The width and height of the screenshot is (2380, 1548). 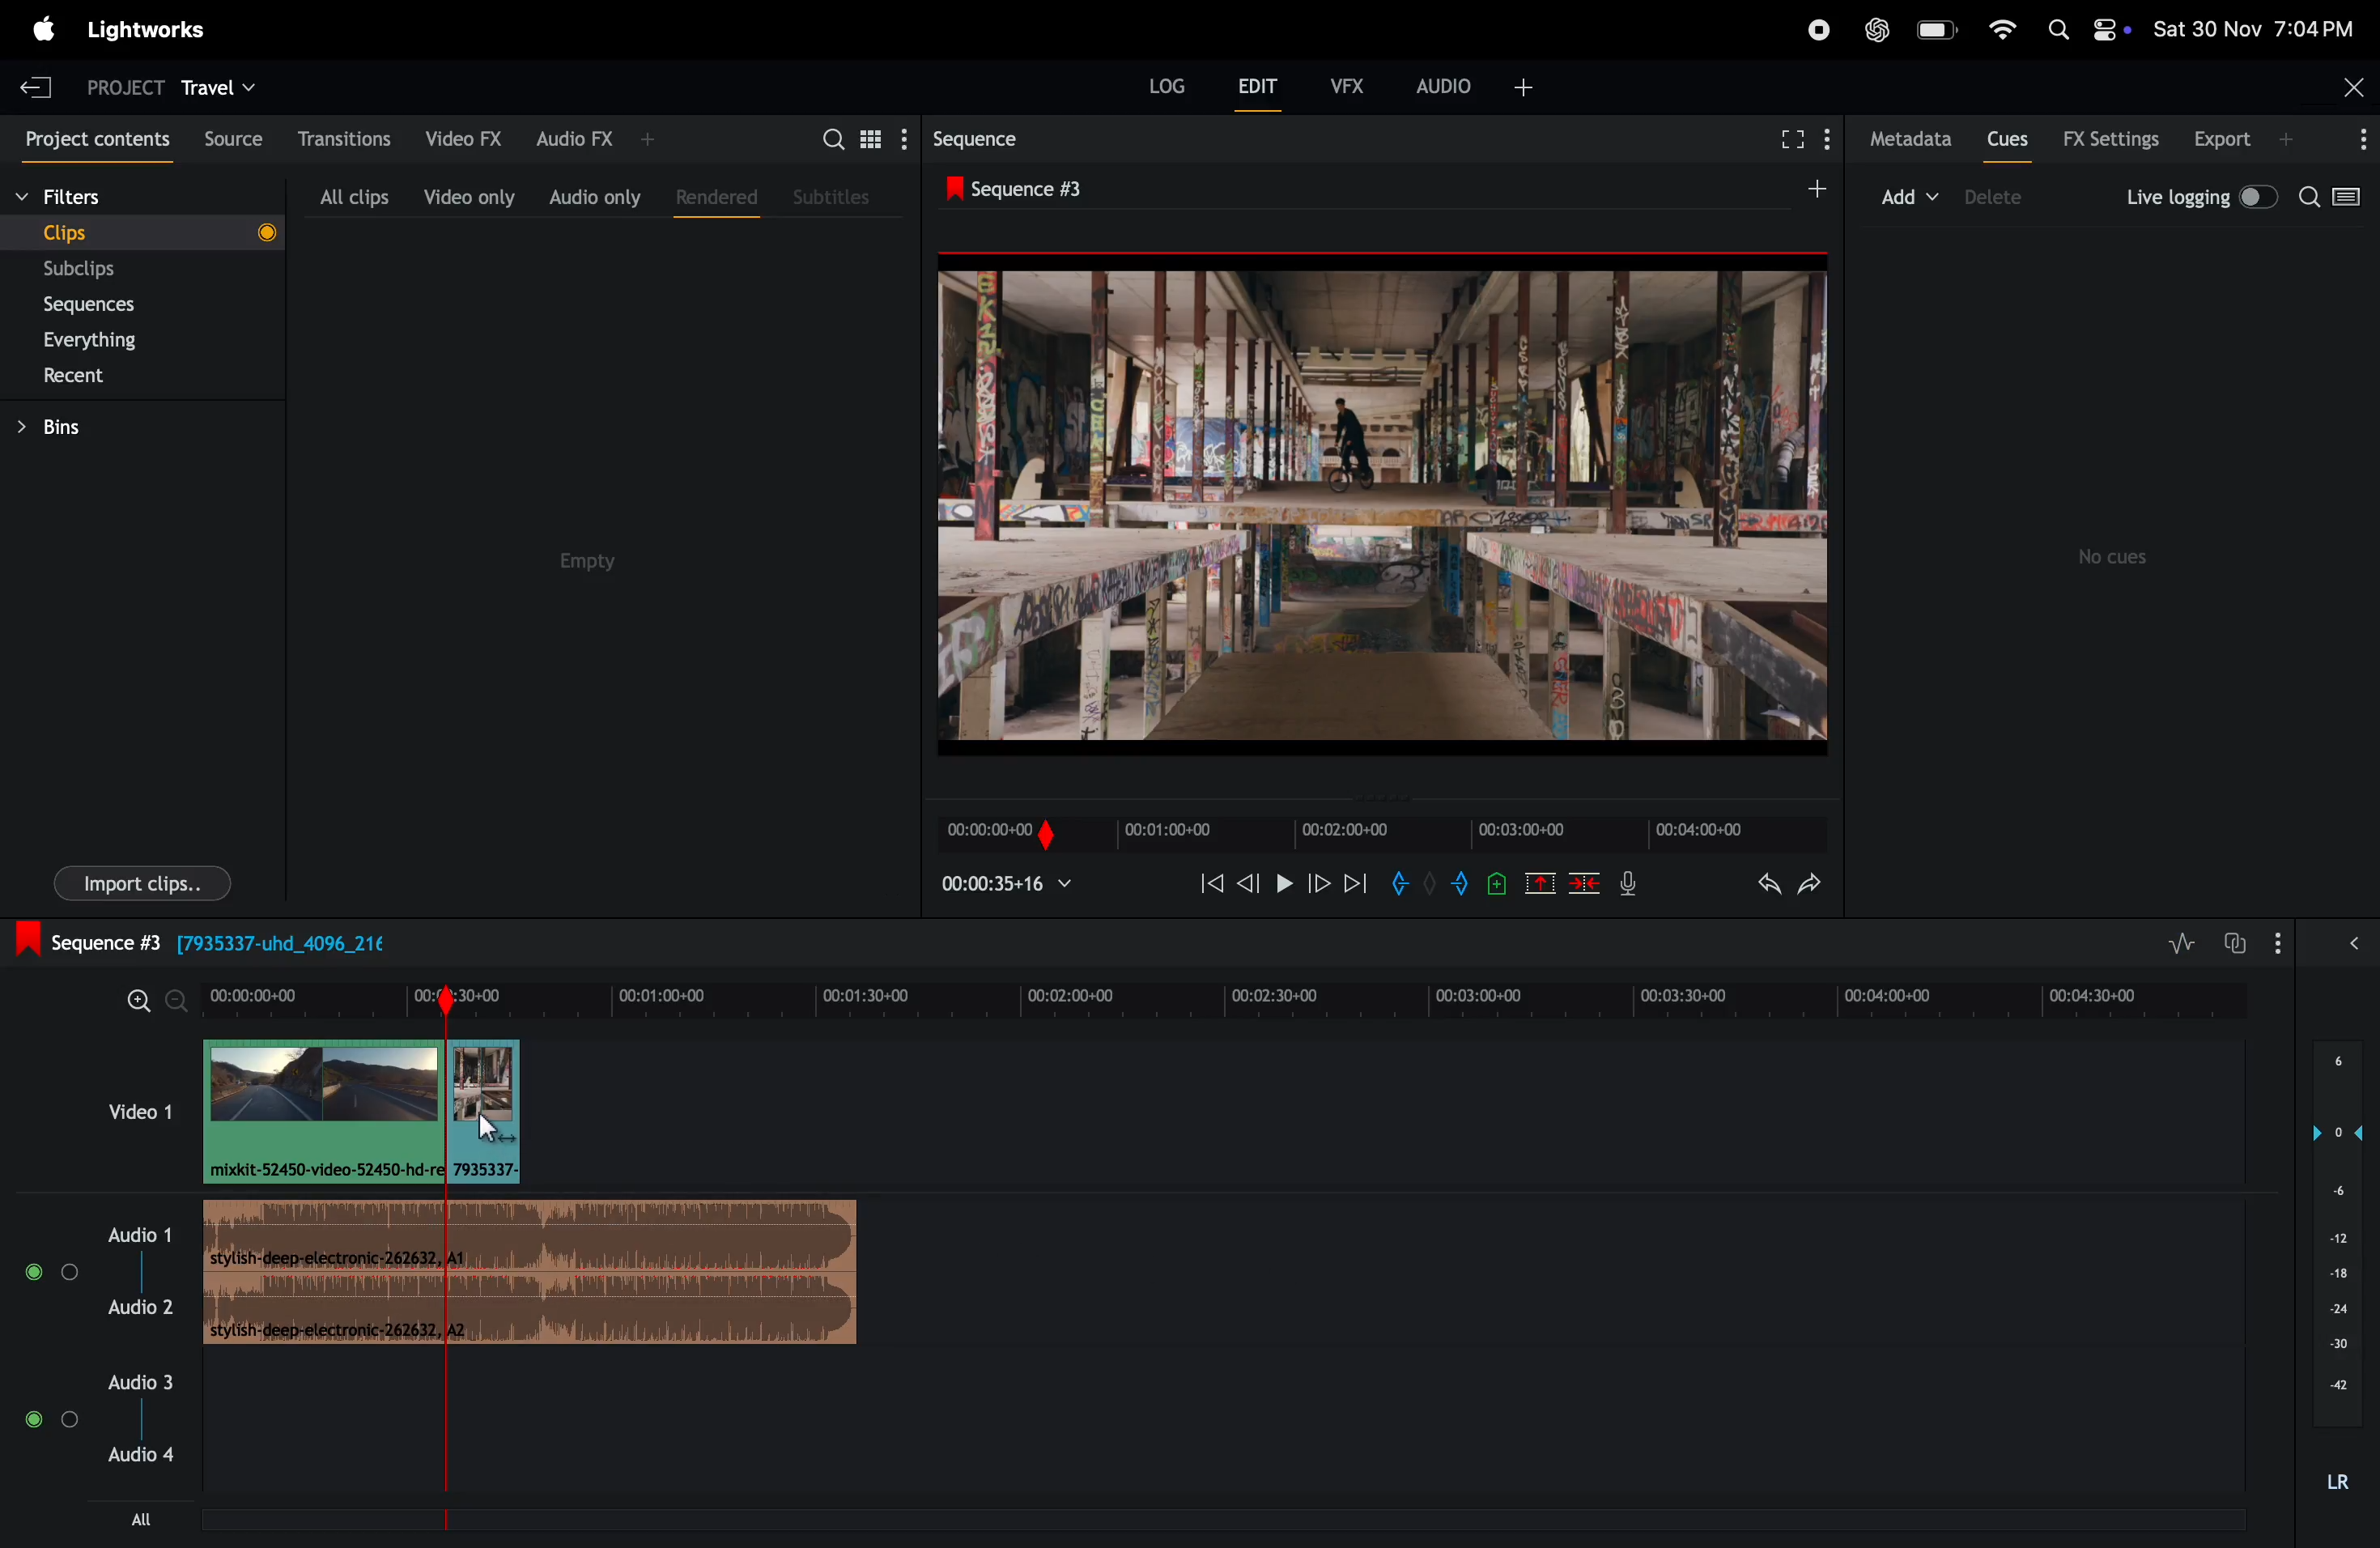 What do you see at coordinates (1542, 882) in the screenshot?
I see `` at bounding box center [1542, 882].